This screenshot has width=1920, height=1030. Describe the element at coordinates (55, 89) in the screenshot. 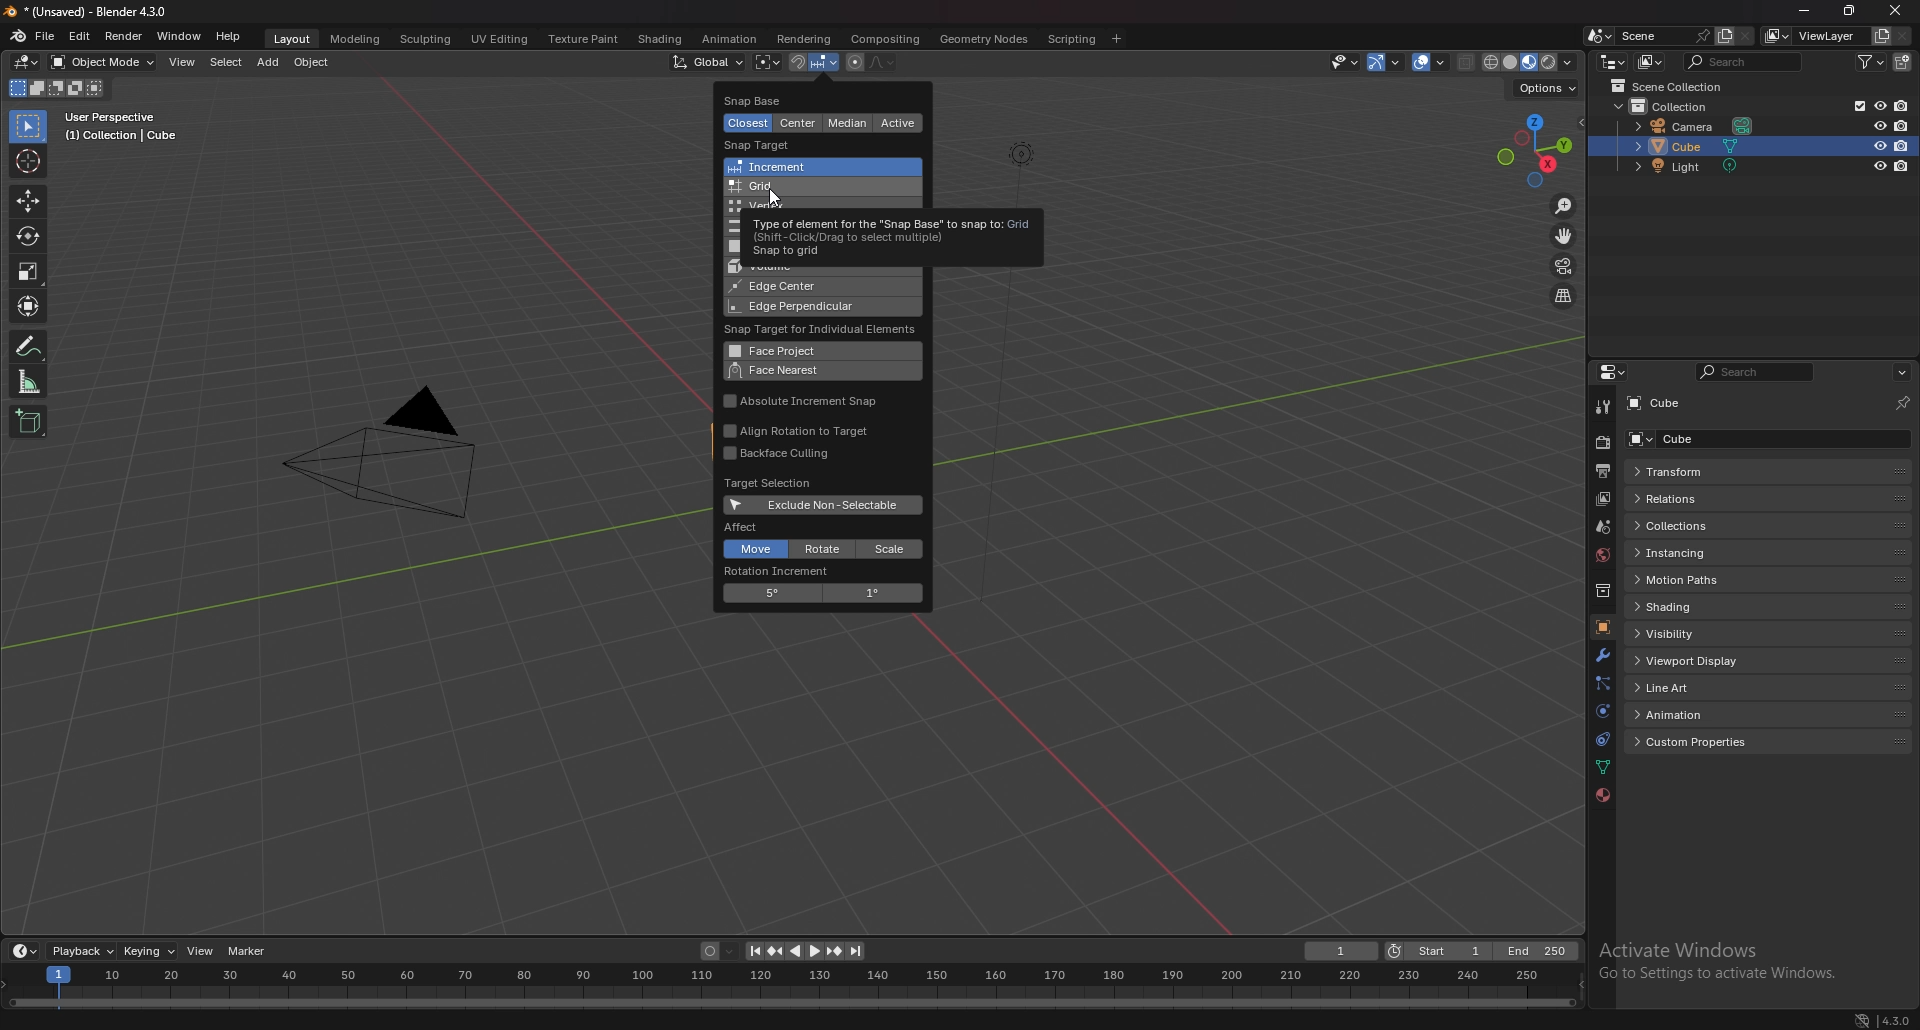

I see `mode` at that location.